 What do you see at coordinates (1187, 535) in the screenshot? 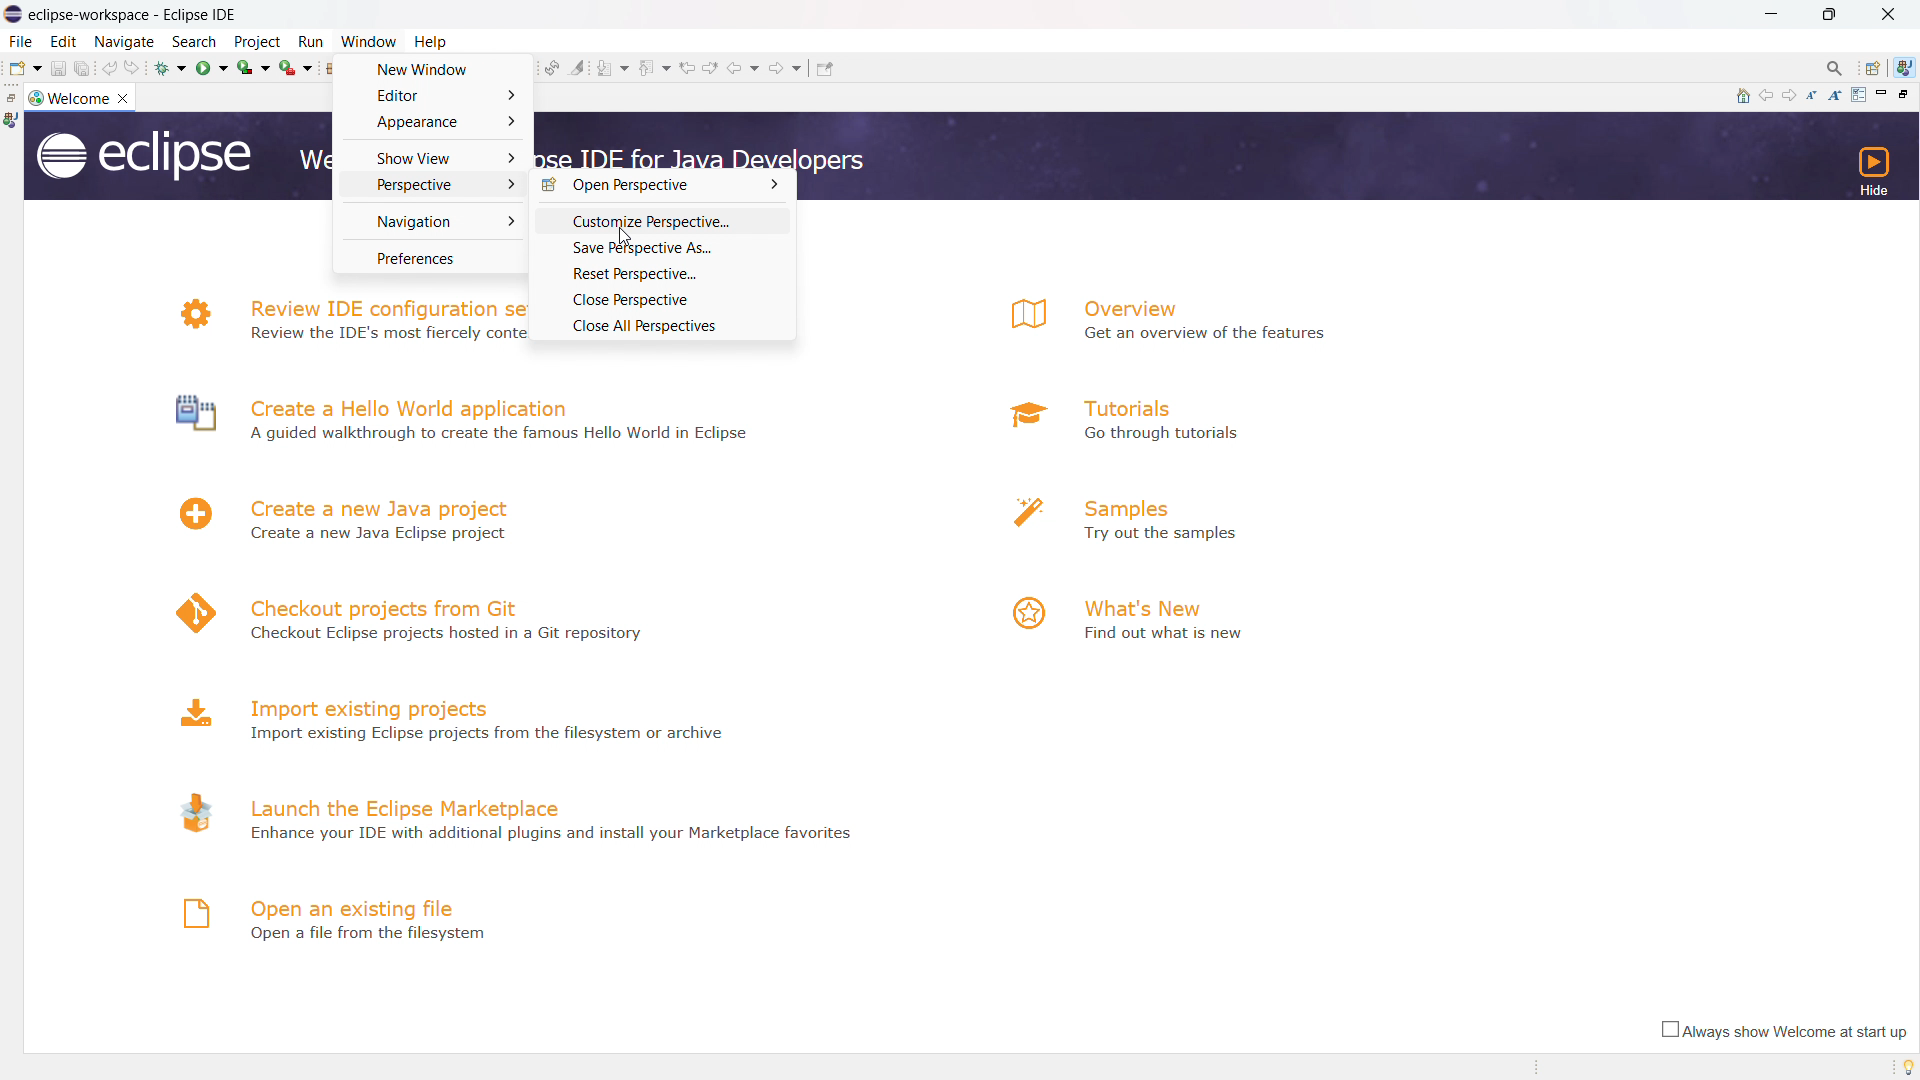
I see `Try out the samples` at bounding box center [1187, 535].